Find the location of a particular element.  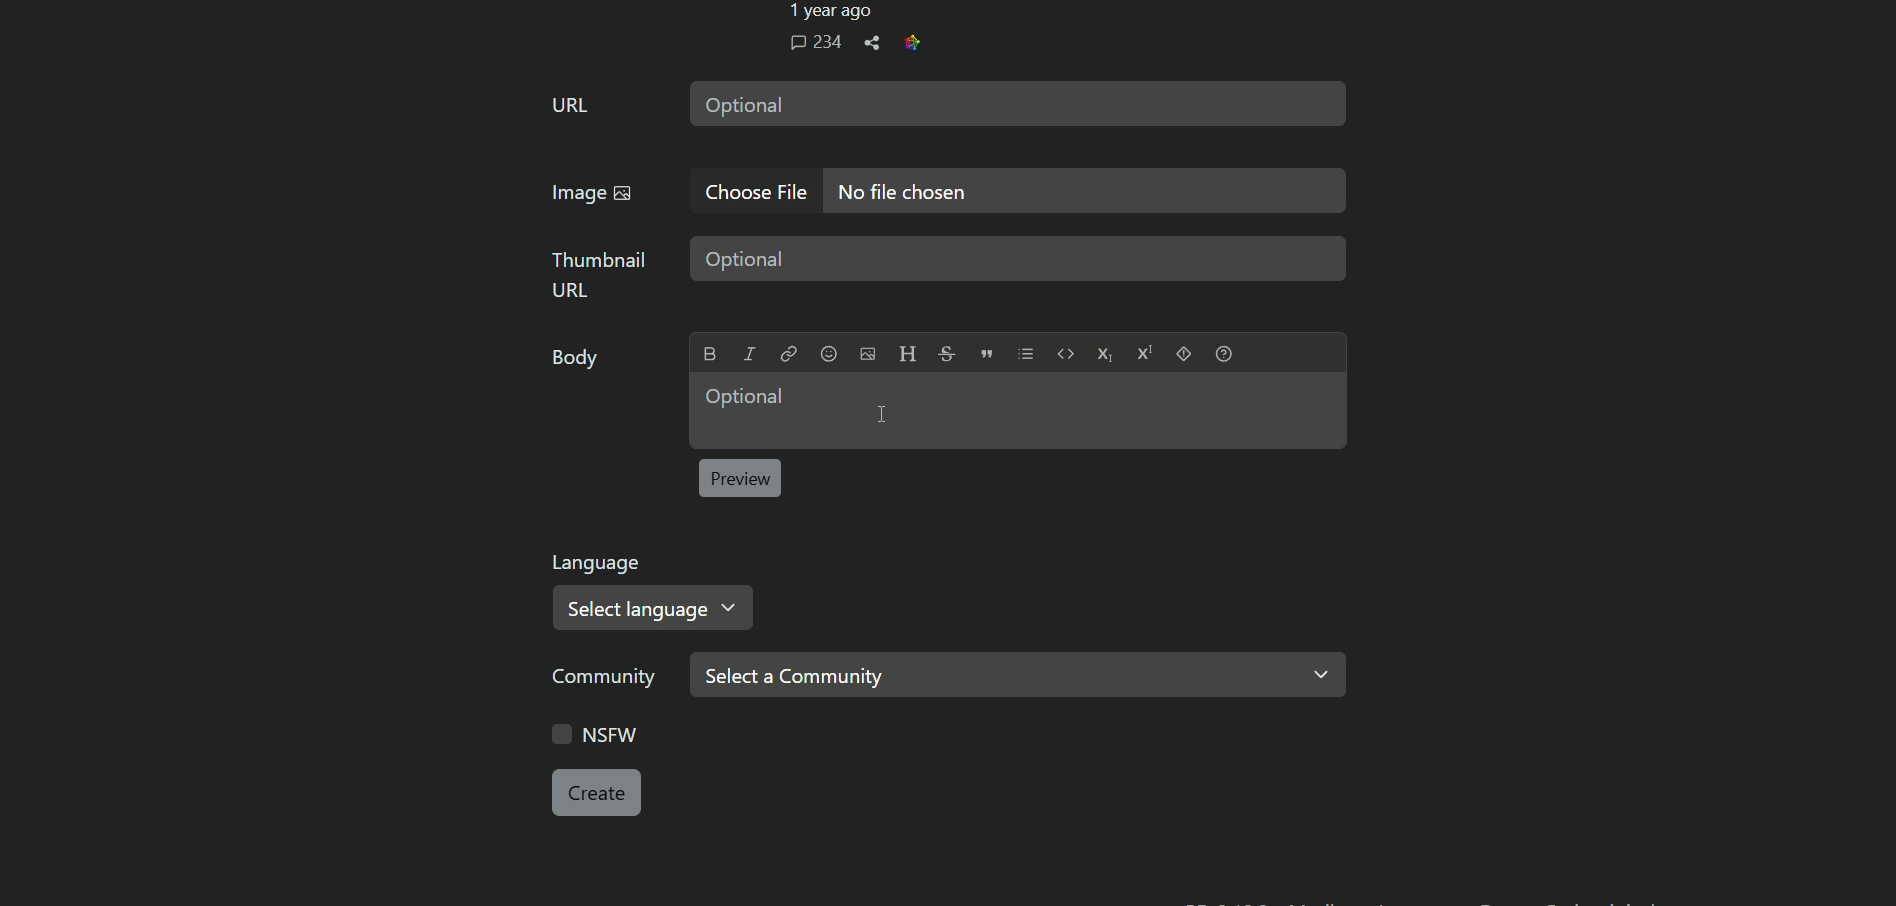

URL is located at coordinates (570, 104).